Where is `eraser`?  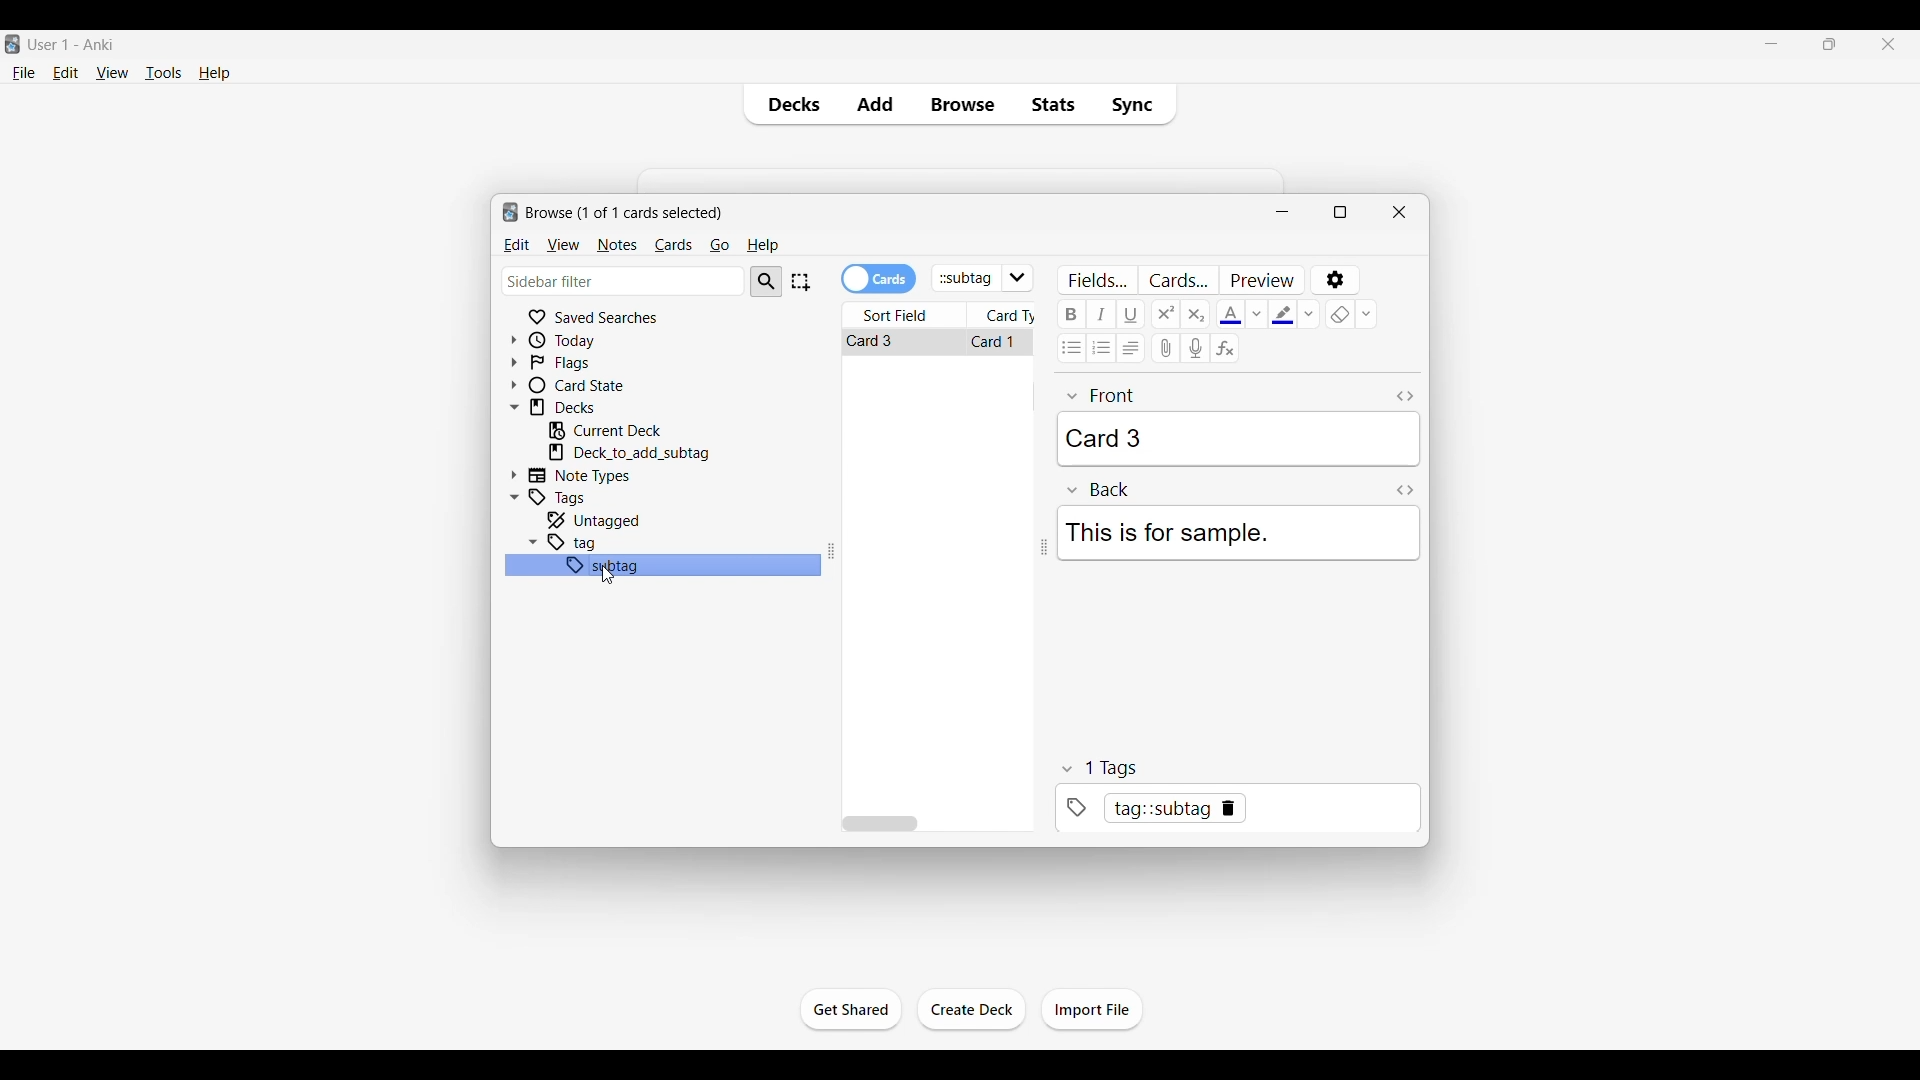
eraser is located at coordinates (1340, 314).